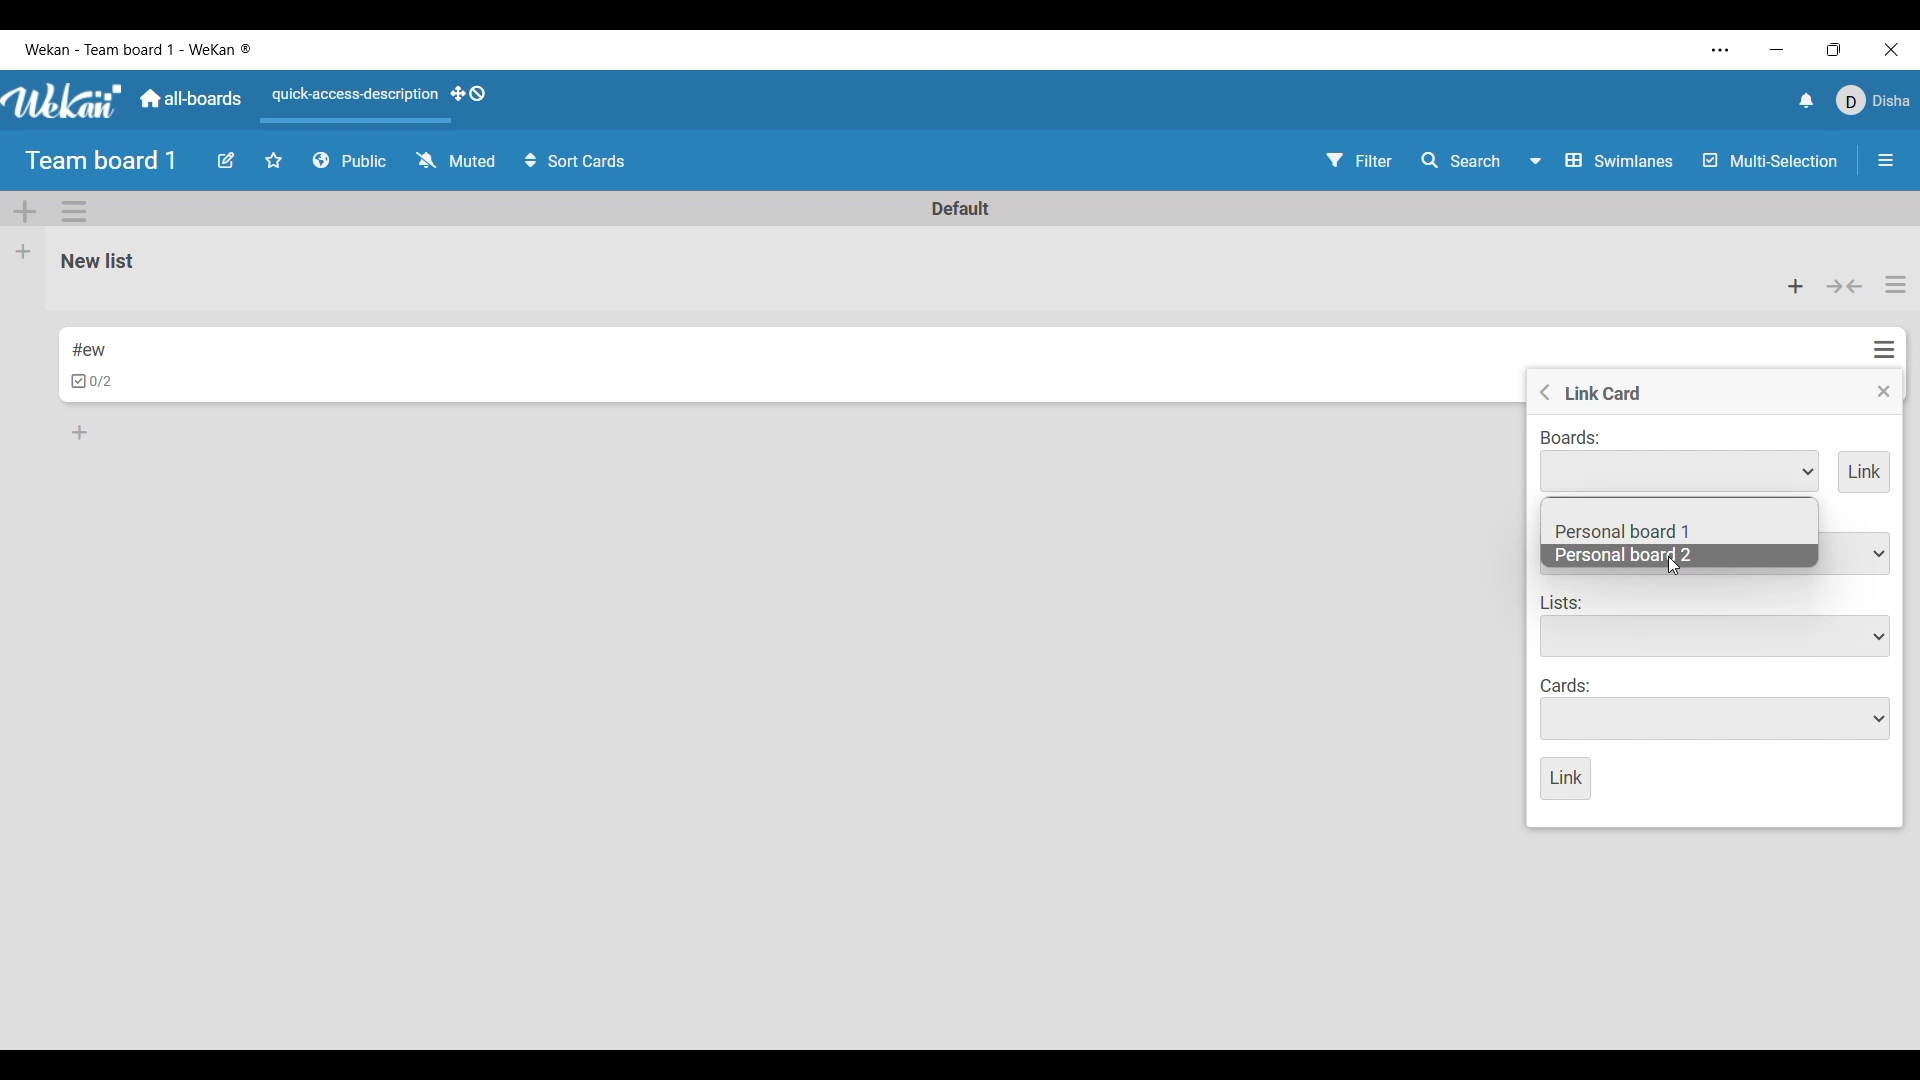  Describe the element at coordinates (351, 103) in the screenshot. I see `Quick access description` at that location.